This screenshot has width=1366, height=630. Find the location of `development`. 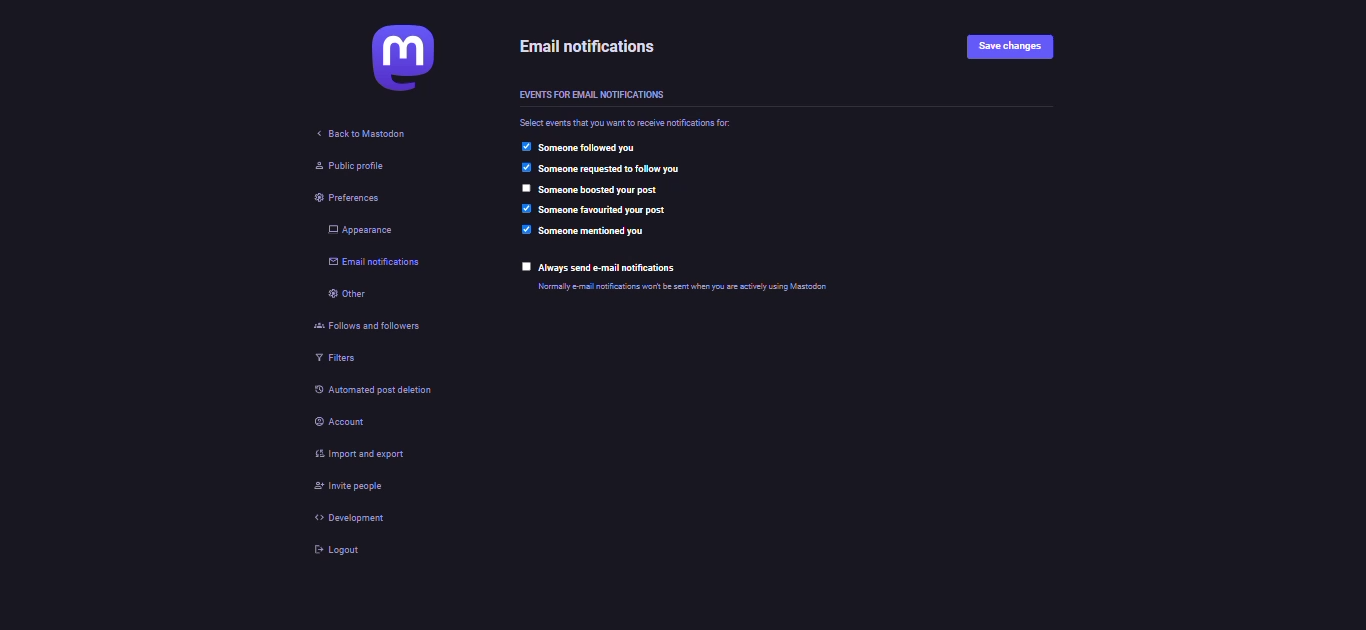

development is located at coordinates (345, 518).